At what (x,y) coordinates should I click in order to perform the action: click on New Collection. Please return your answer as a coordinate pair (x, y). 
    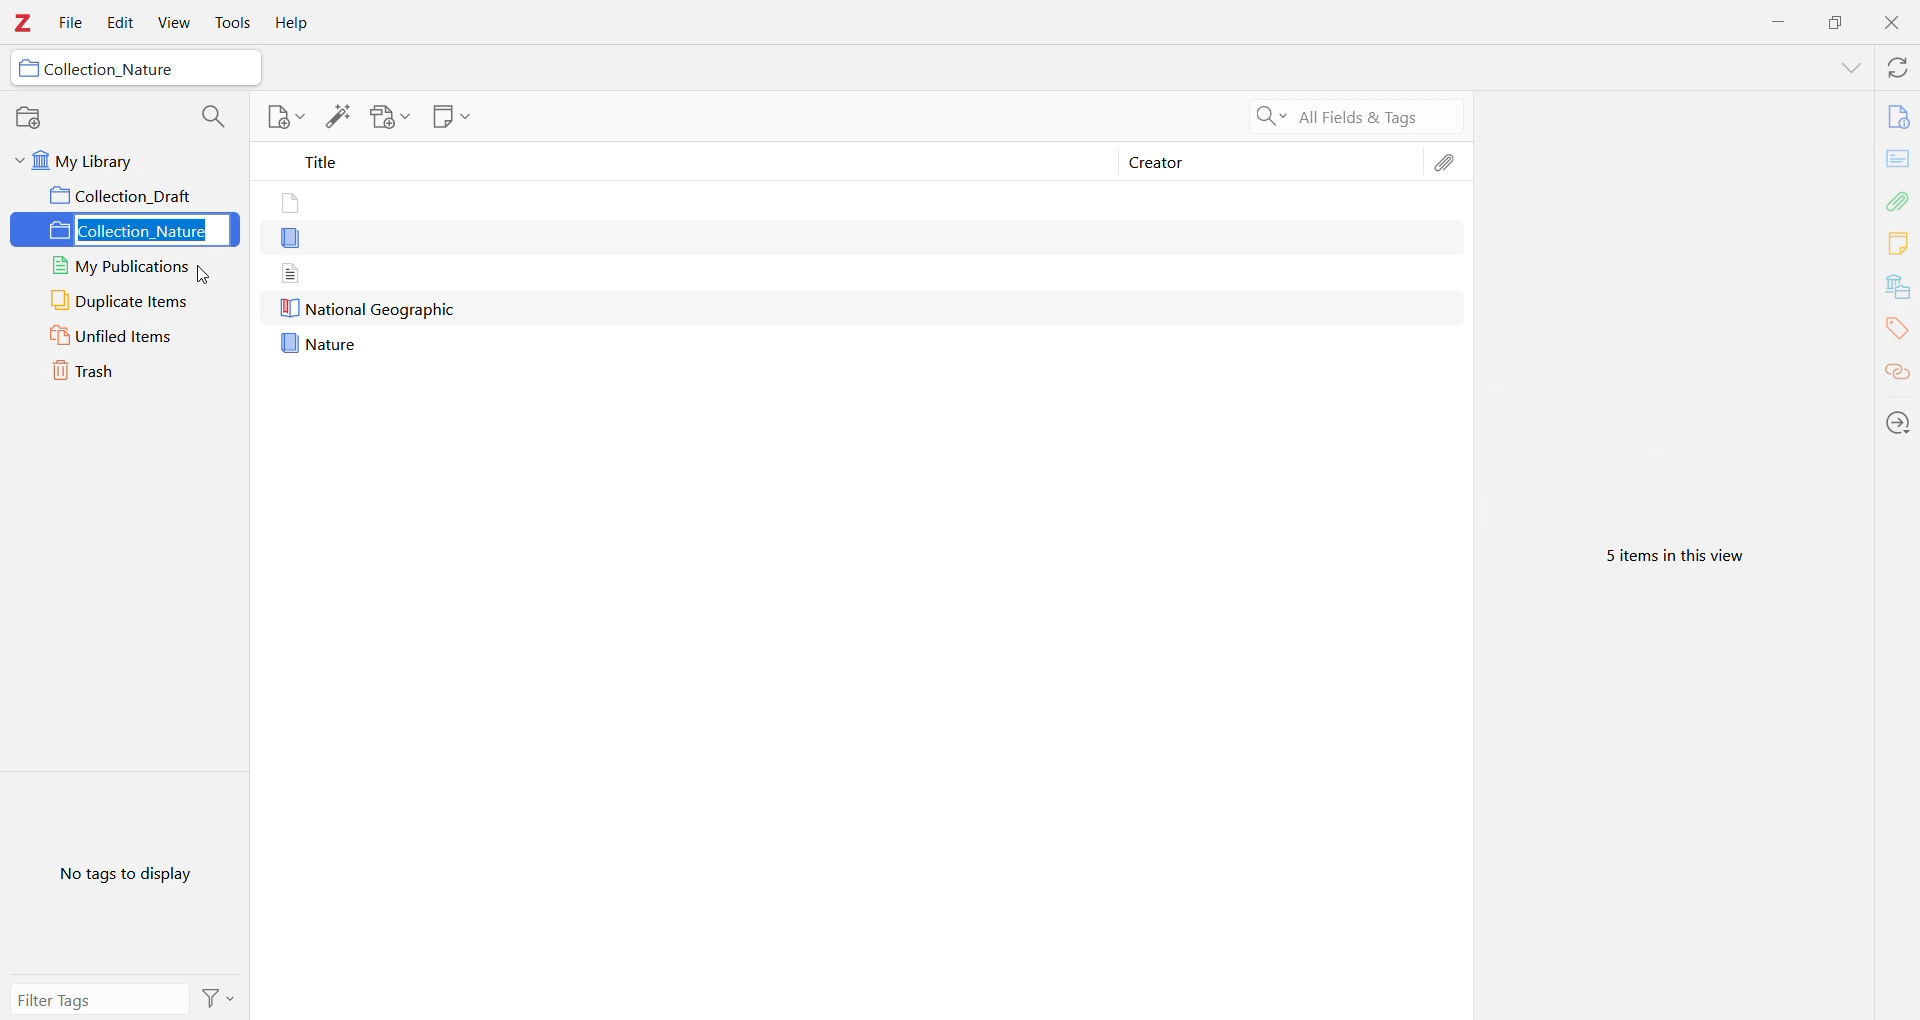
    Looking at the image, I should click on (29, 119).